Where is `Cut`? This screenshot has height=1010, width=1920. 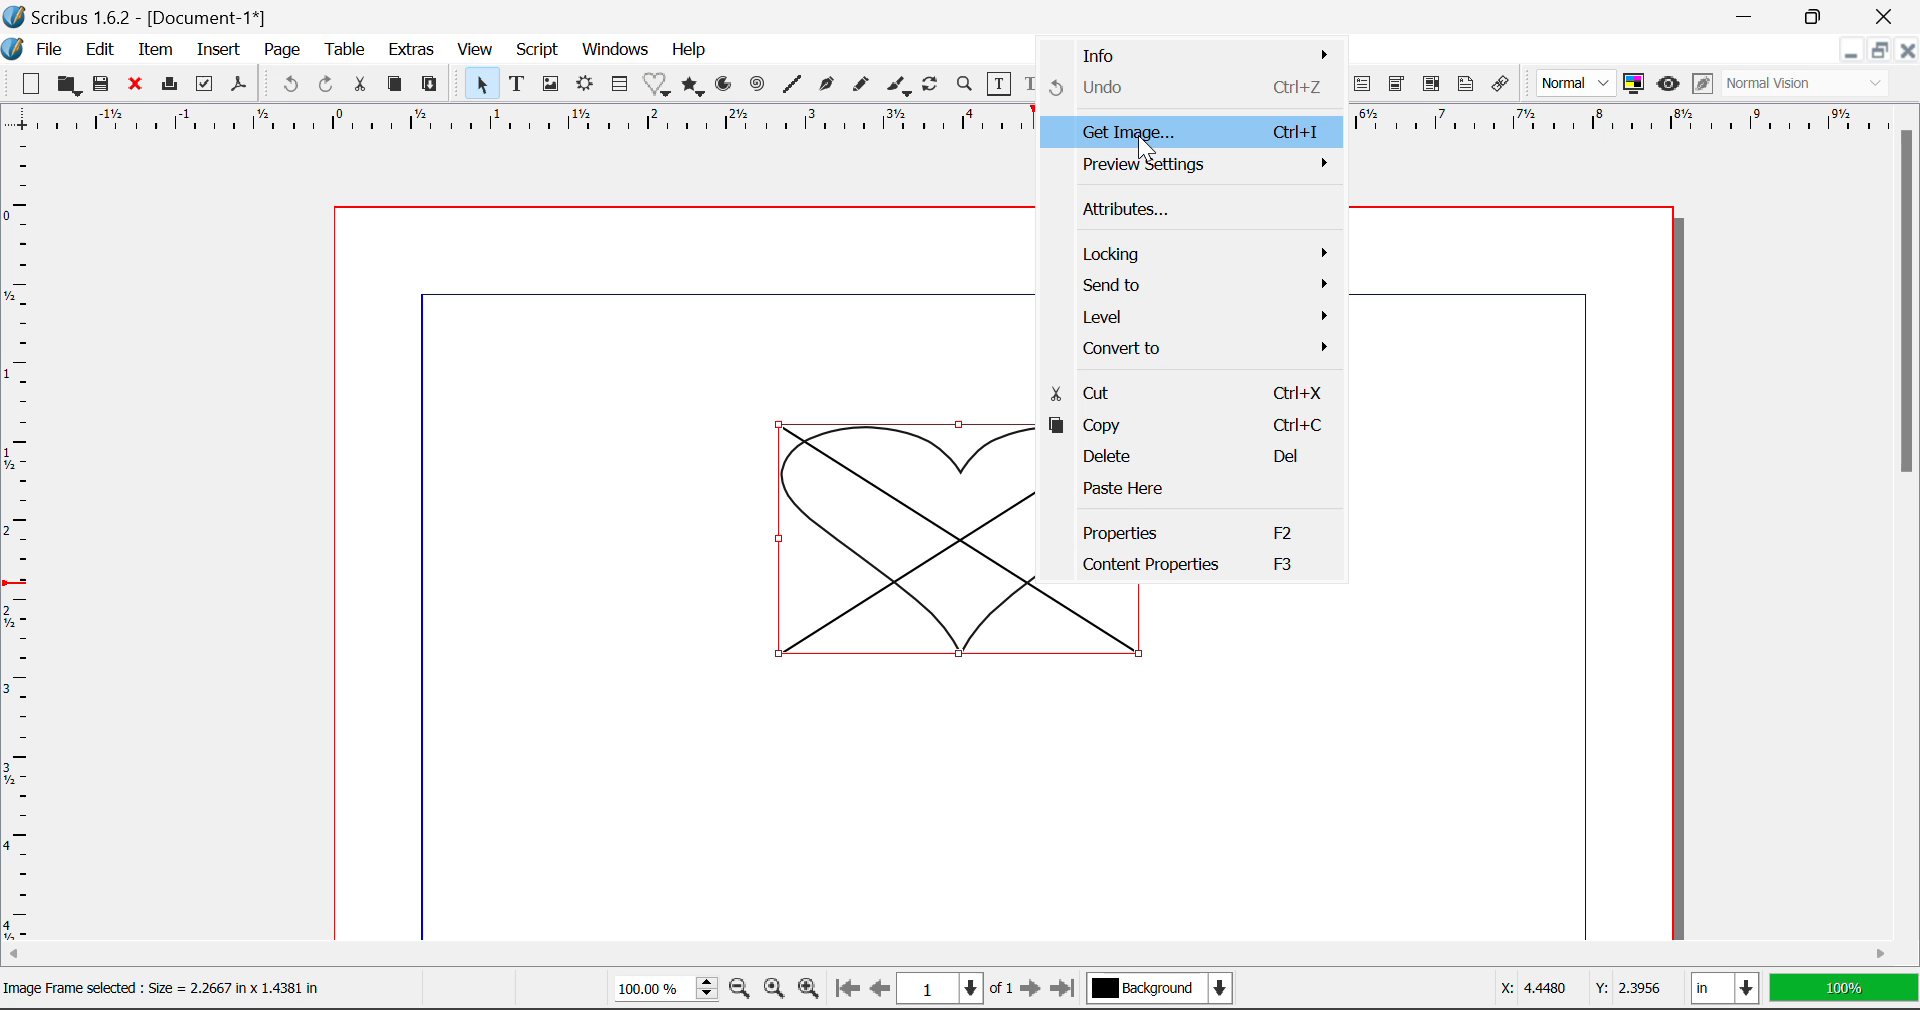
Cut is located at coordinates (364, 83).